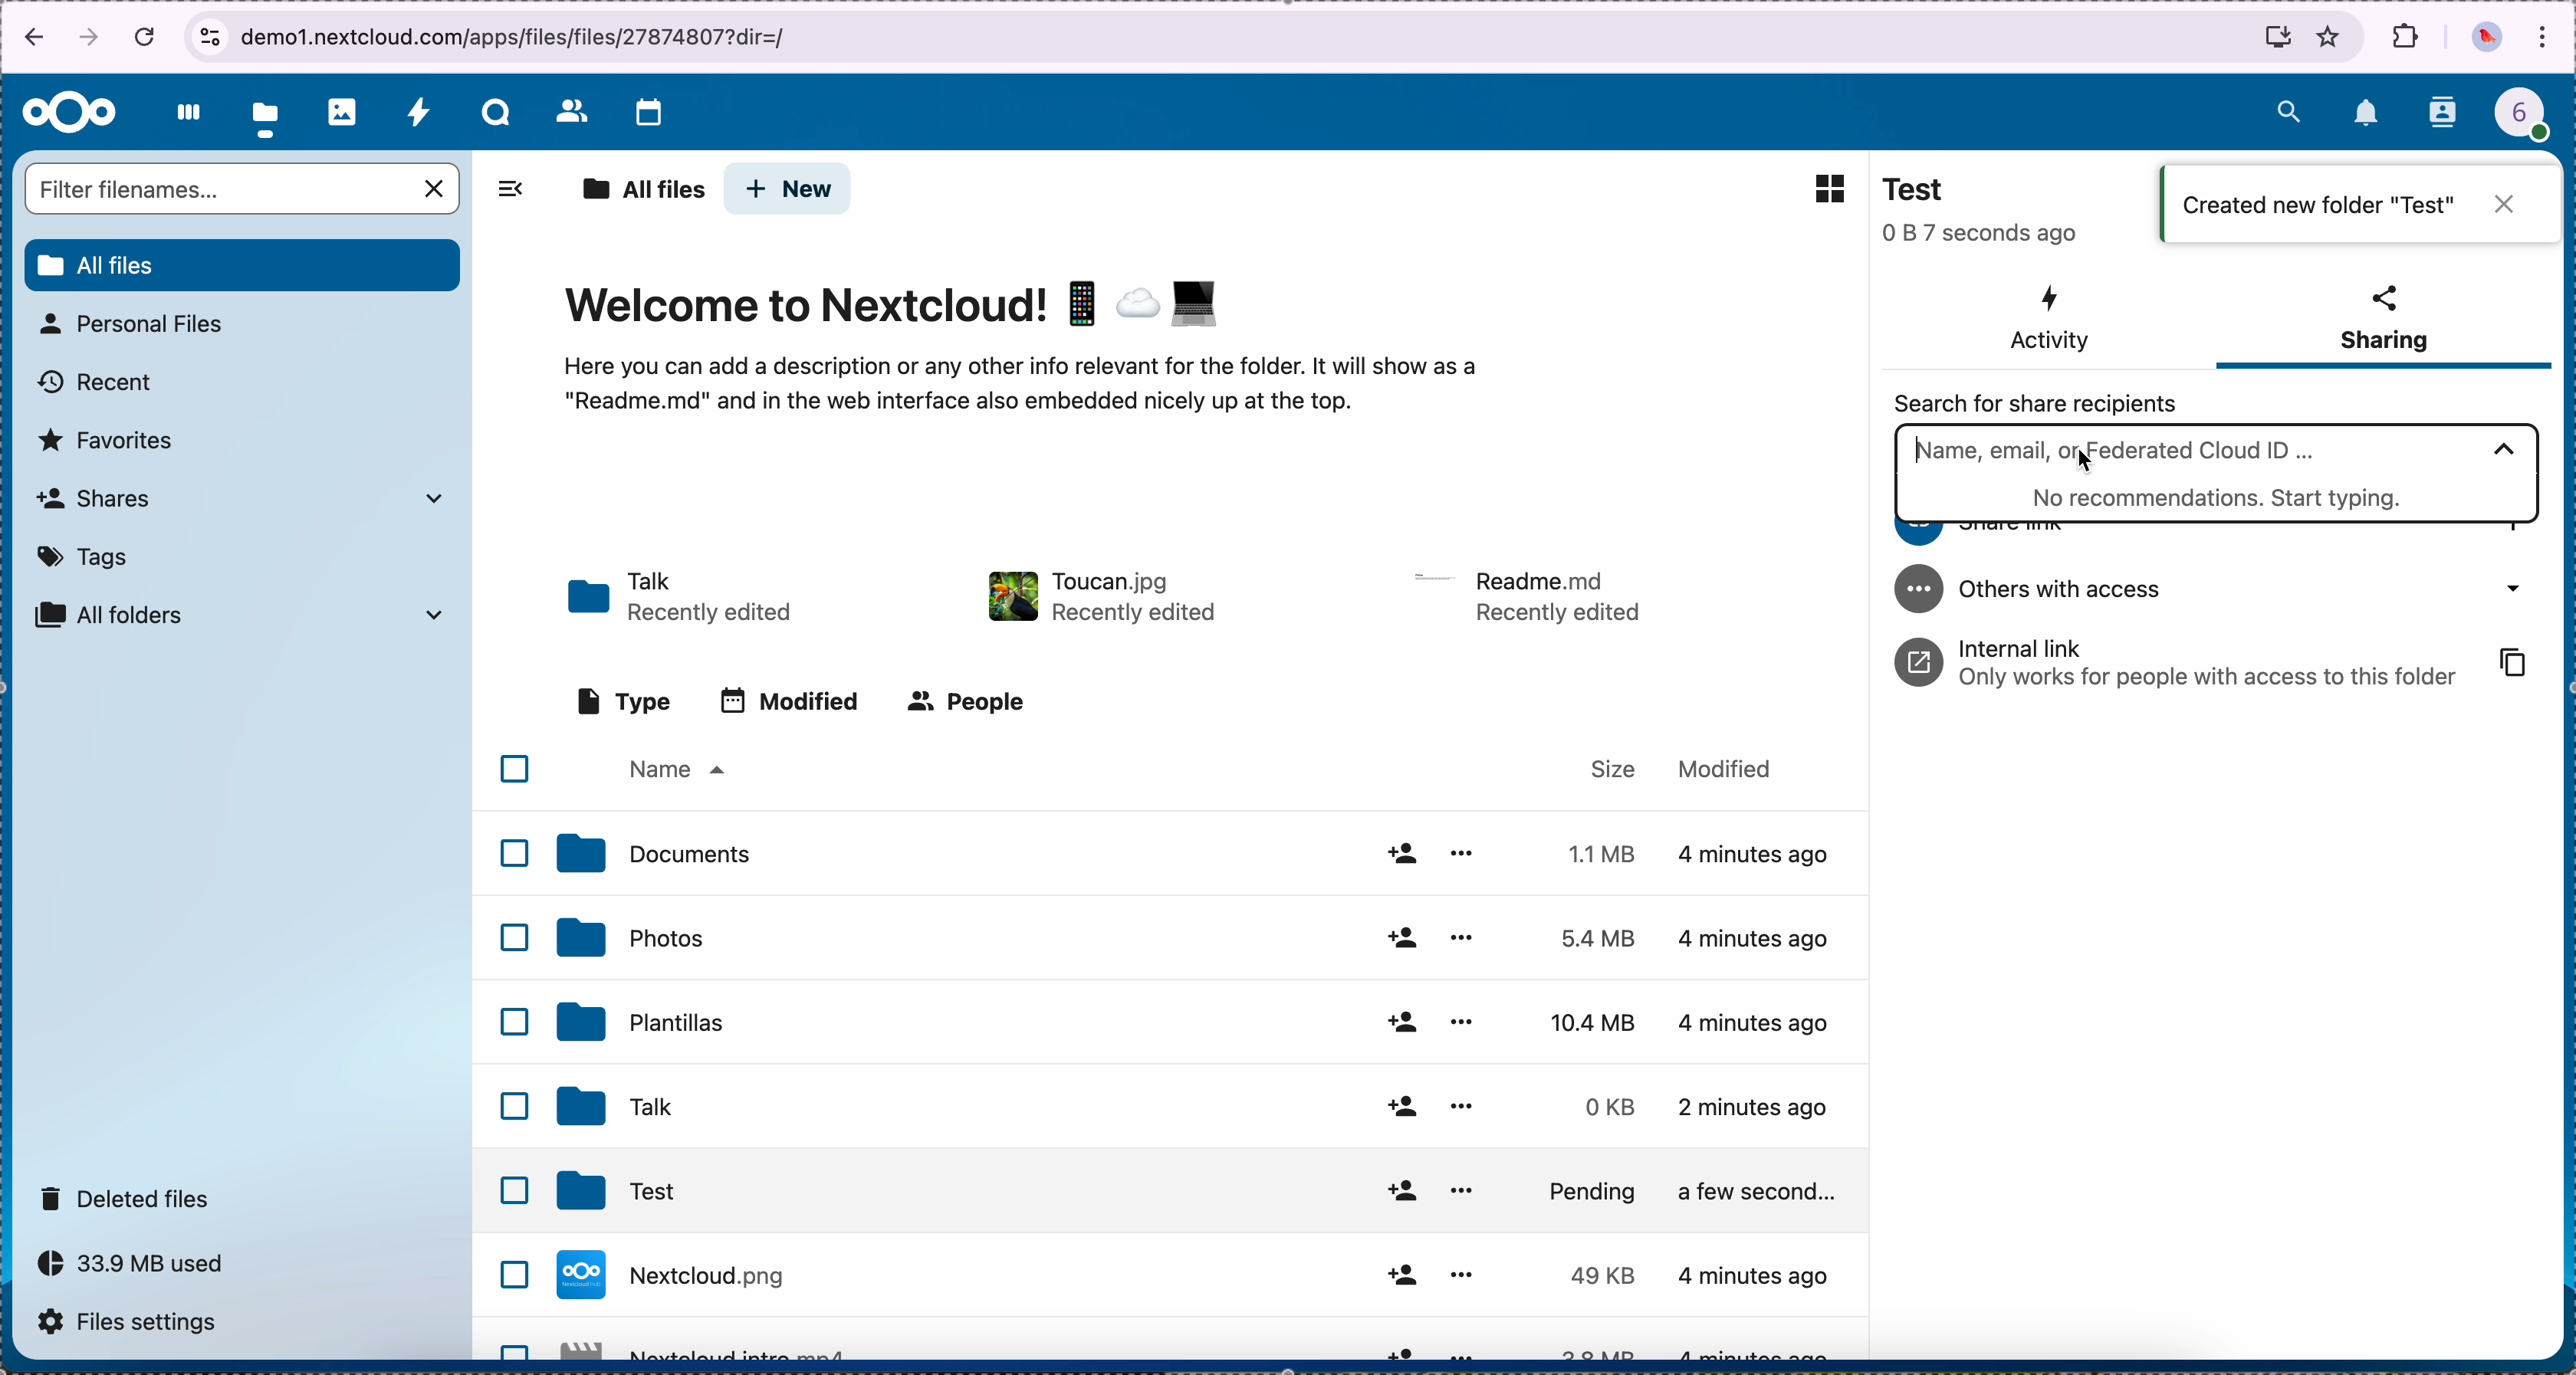 Image resolution: width=2576 pixels, height=1375 pixels. I want to click on install Nextcloud, so click(2278, 41).